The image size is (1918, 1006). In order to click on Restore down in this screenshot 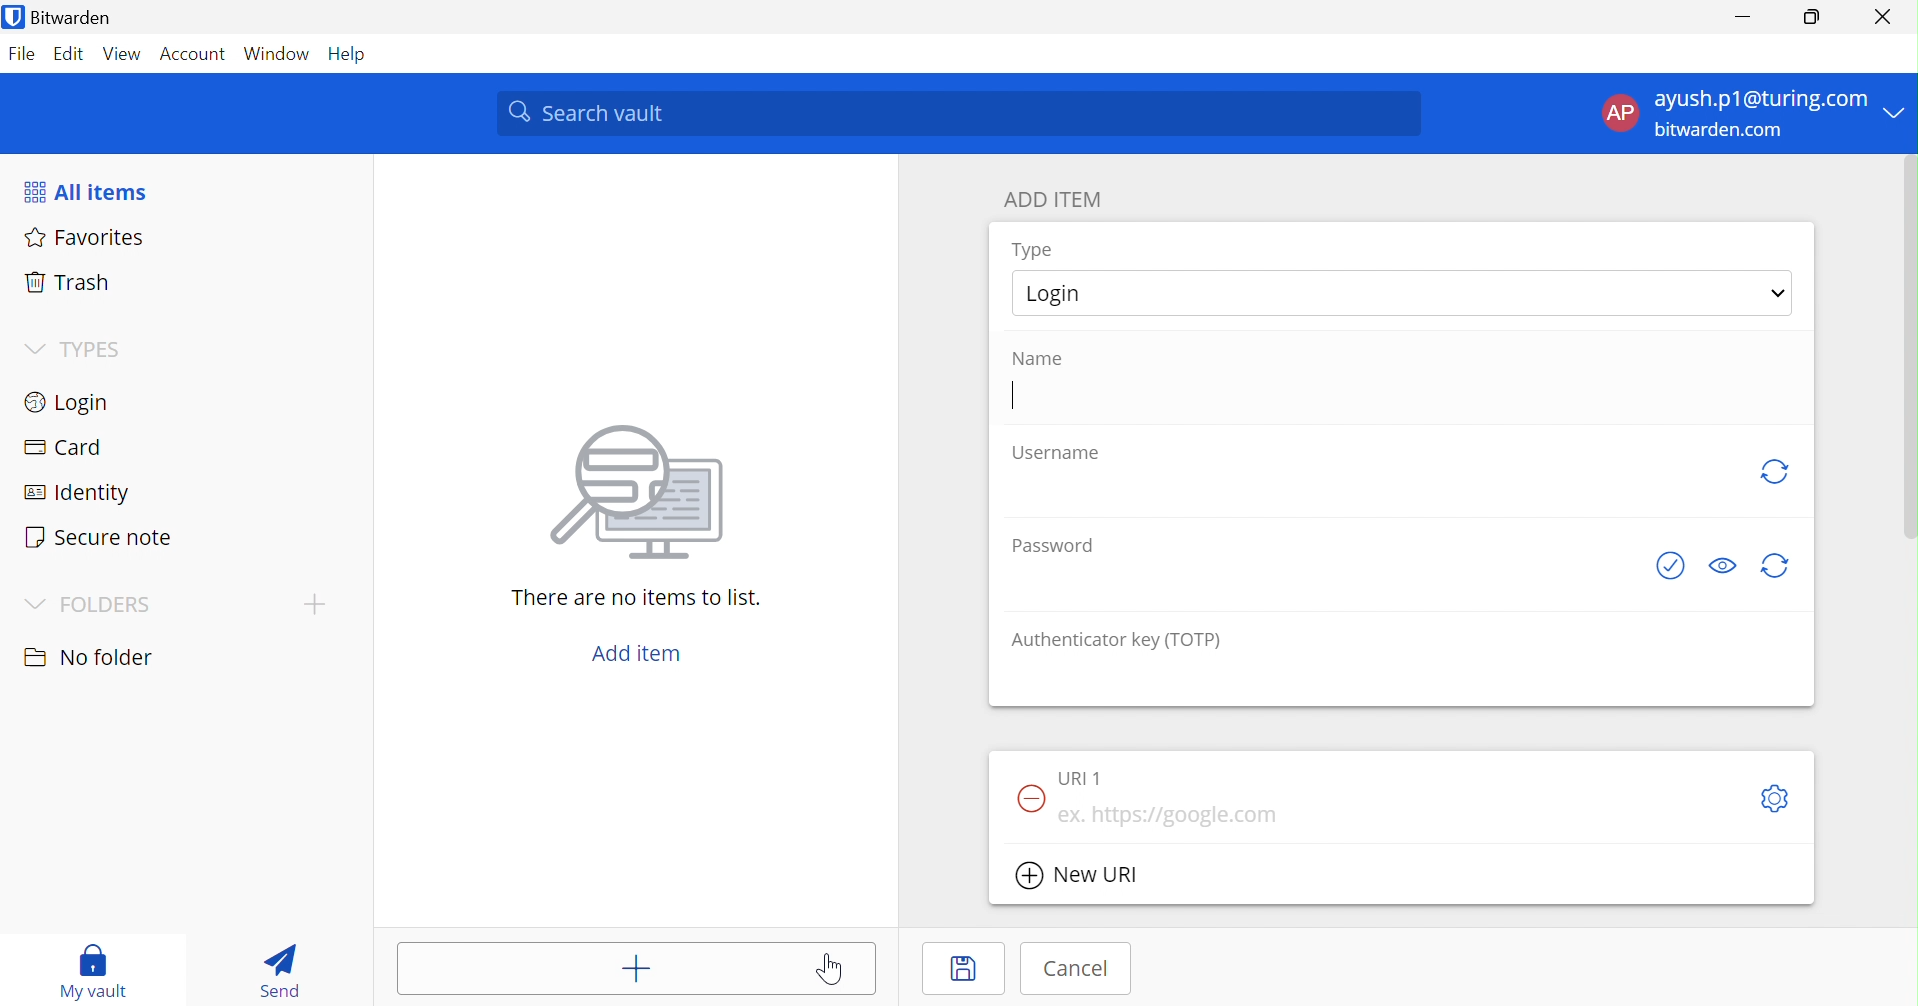, I will do `click(1815, 18)`.